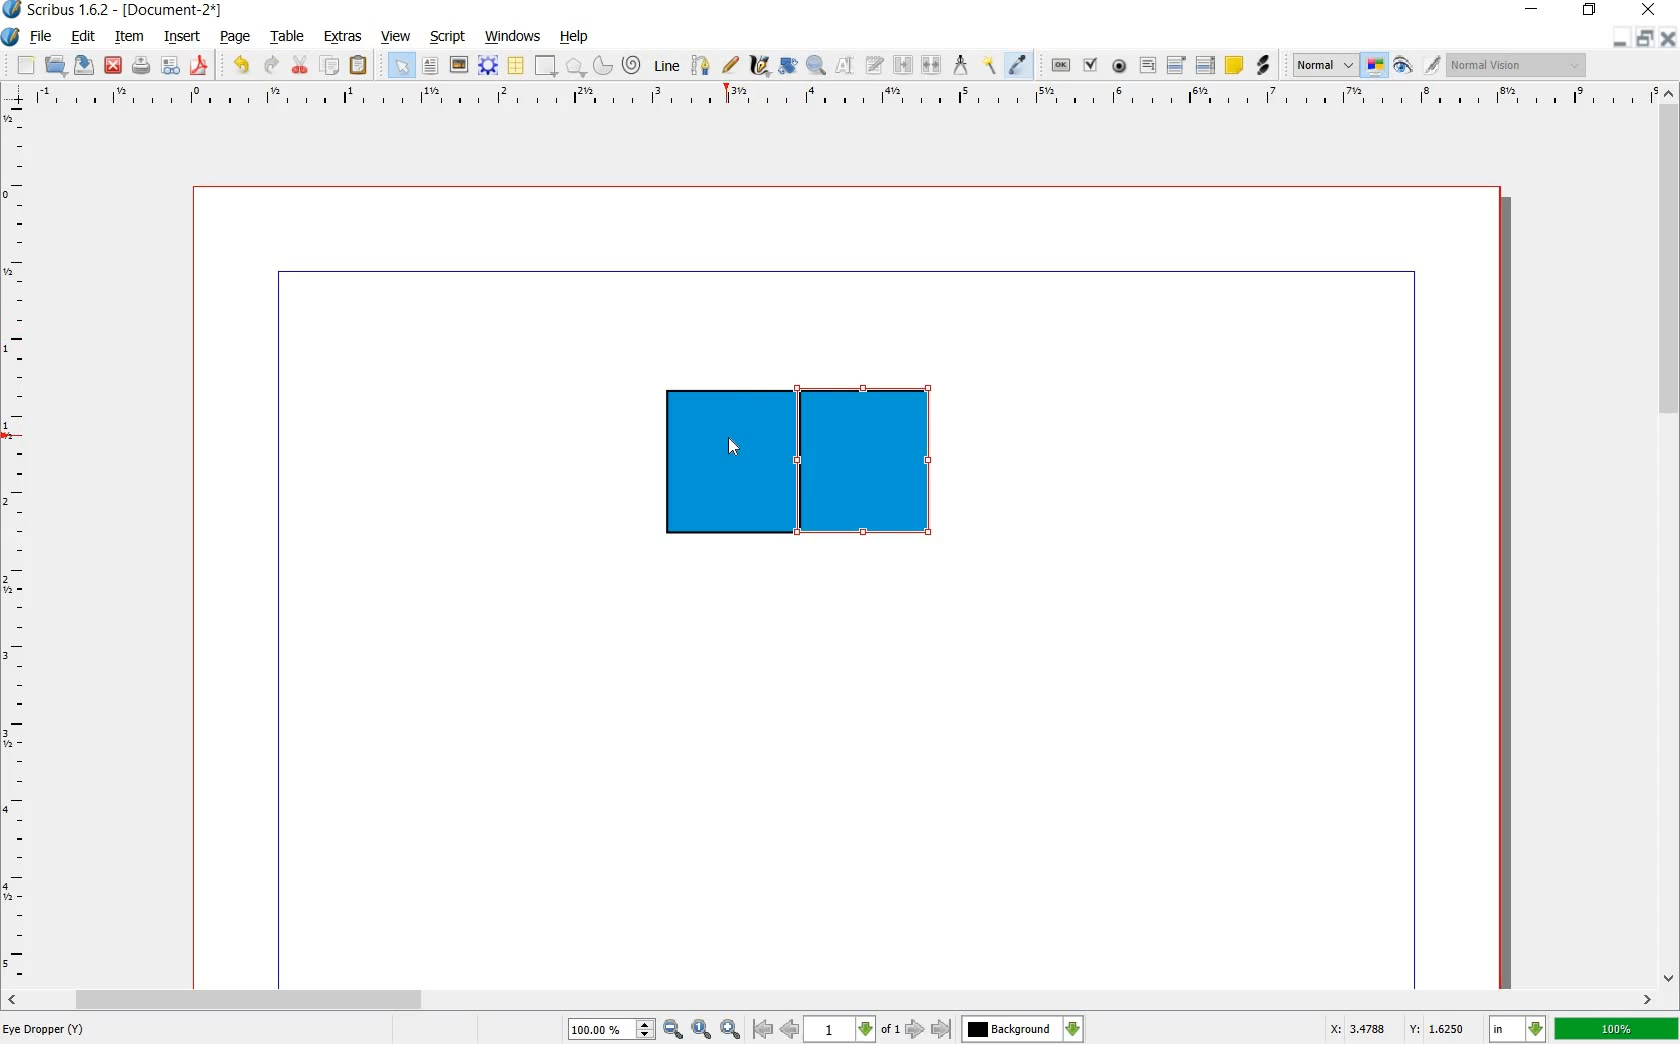 The image size is (1680, 1044). What do you see at coordinates (291, 36) in the screenshot?
I see `table` at bounding box center [291, 36].